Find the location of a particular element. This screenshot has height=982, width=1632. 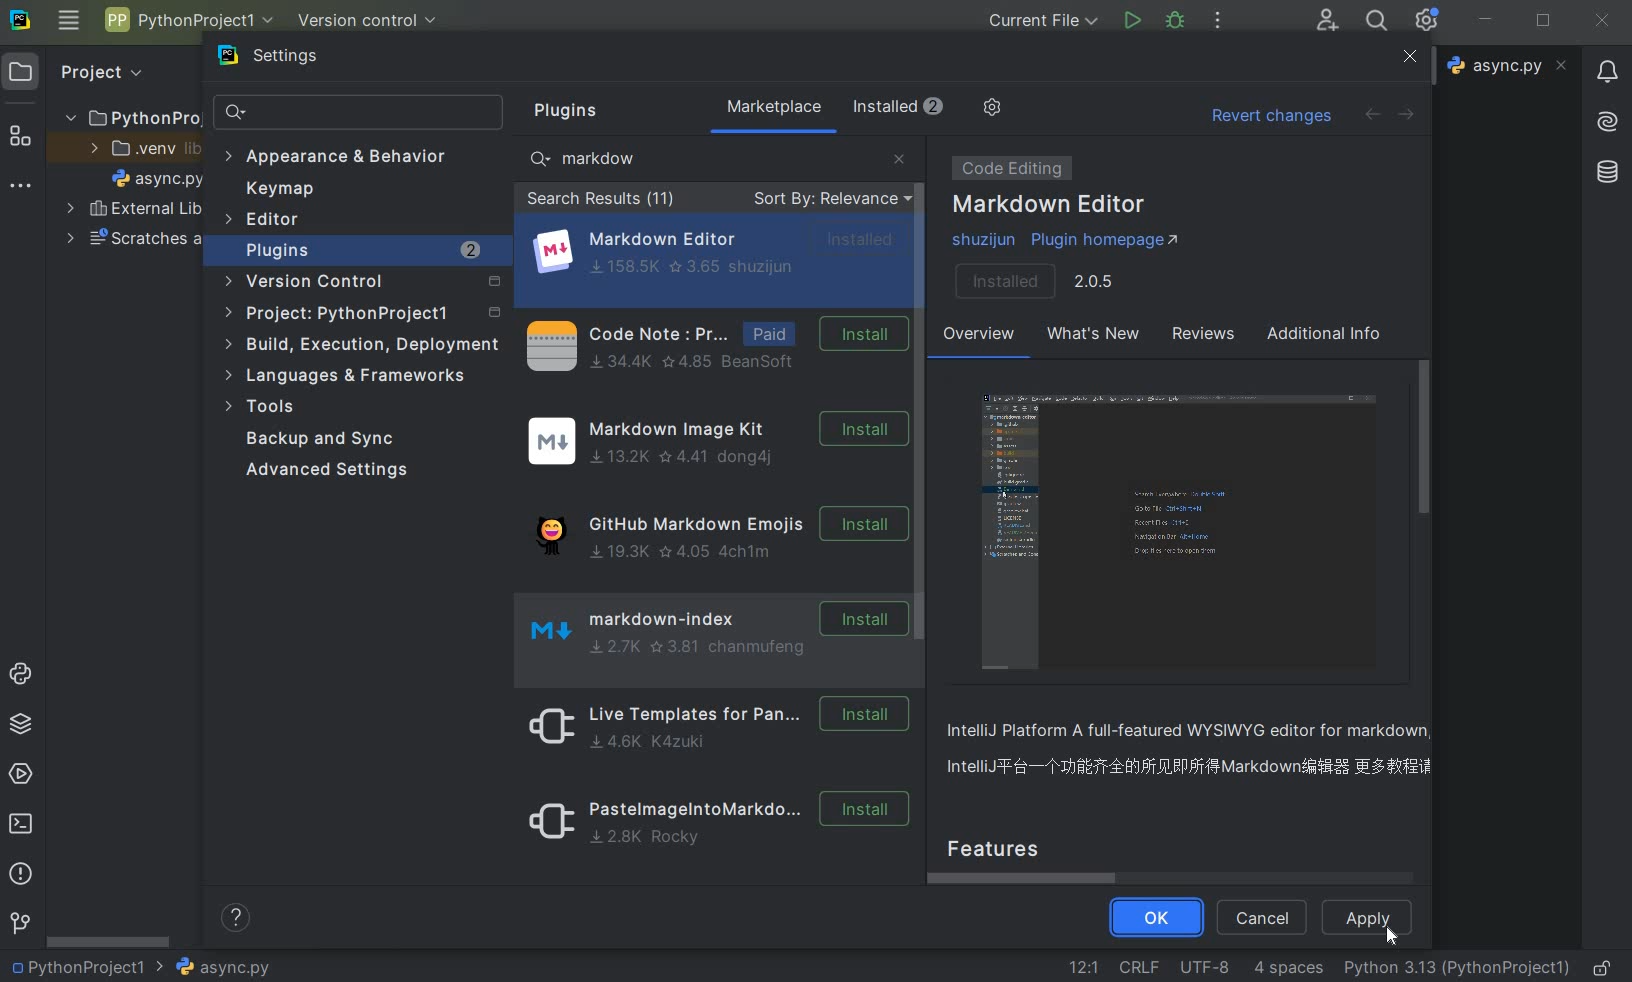

close is located at coordinates (1603, 22).